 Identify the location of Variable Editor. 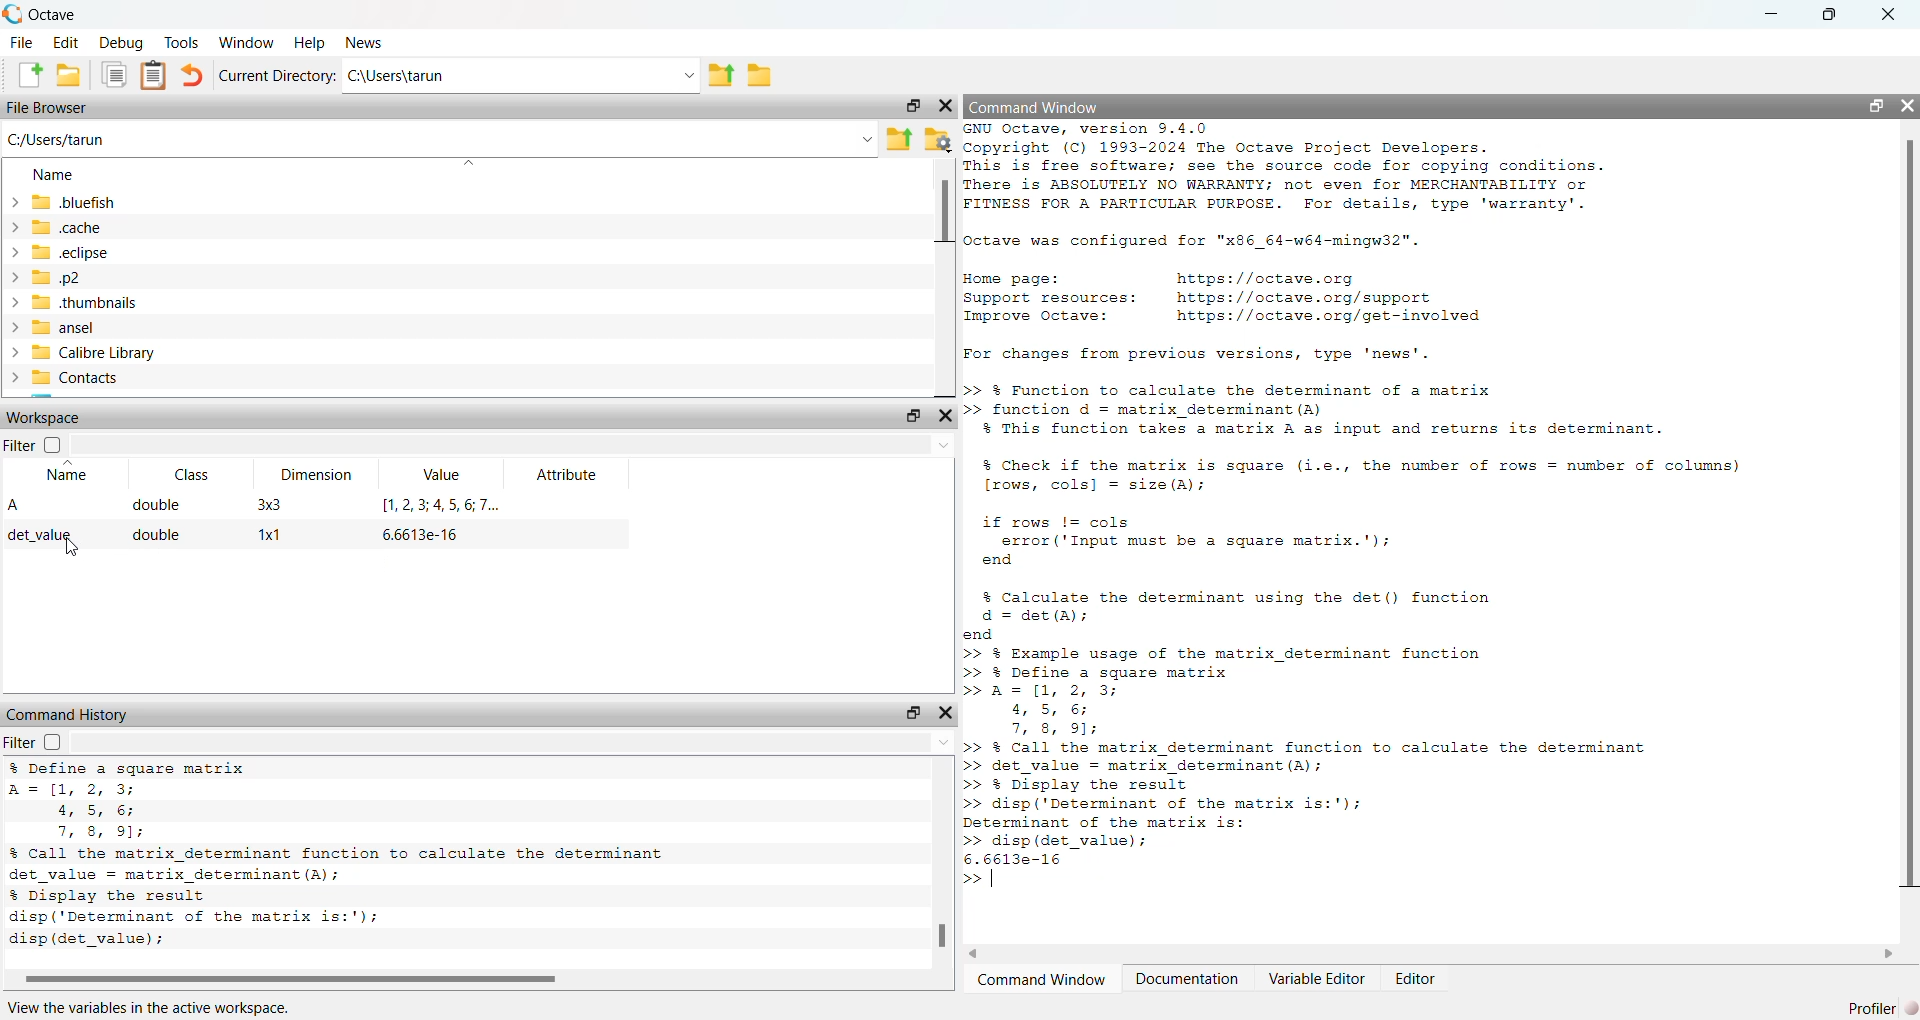
(1316, 976).